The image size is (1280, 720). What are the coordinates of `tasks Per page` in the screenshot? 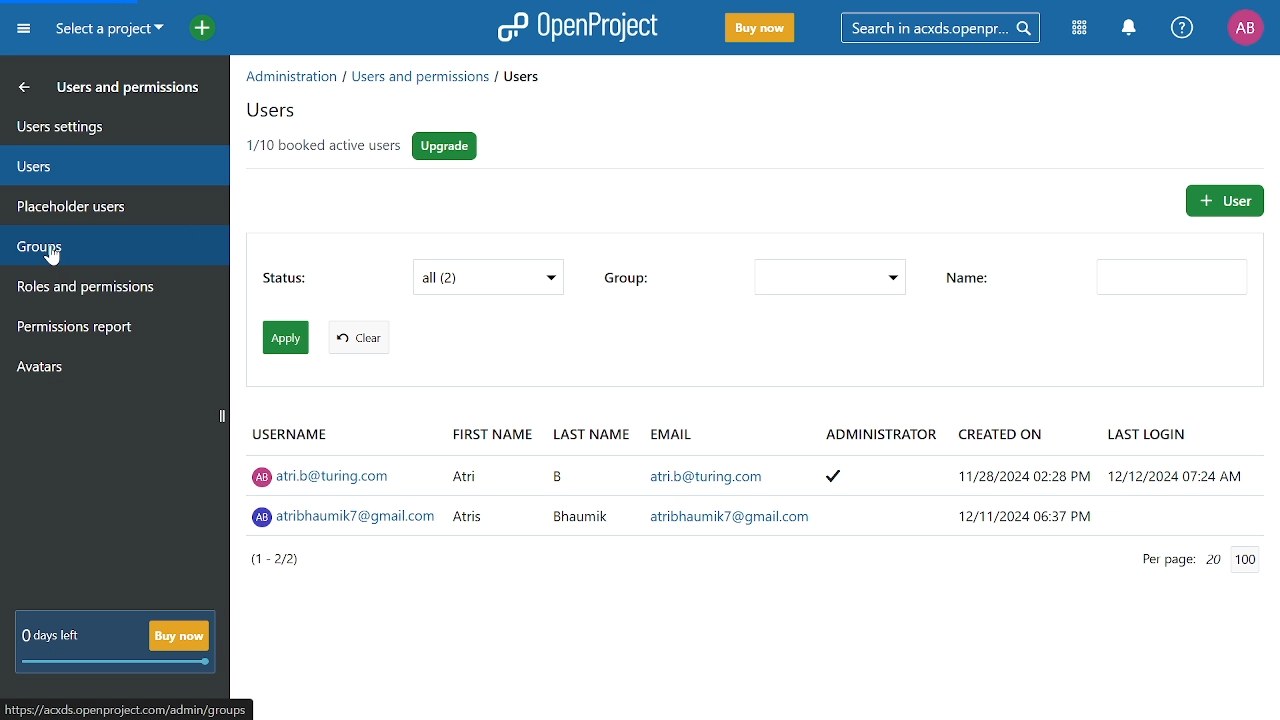 It's located at (1239, 560).